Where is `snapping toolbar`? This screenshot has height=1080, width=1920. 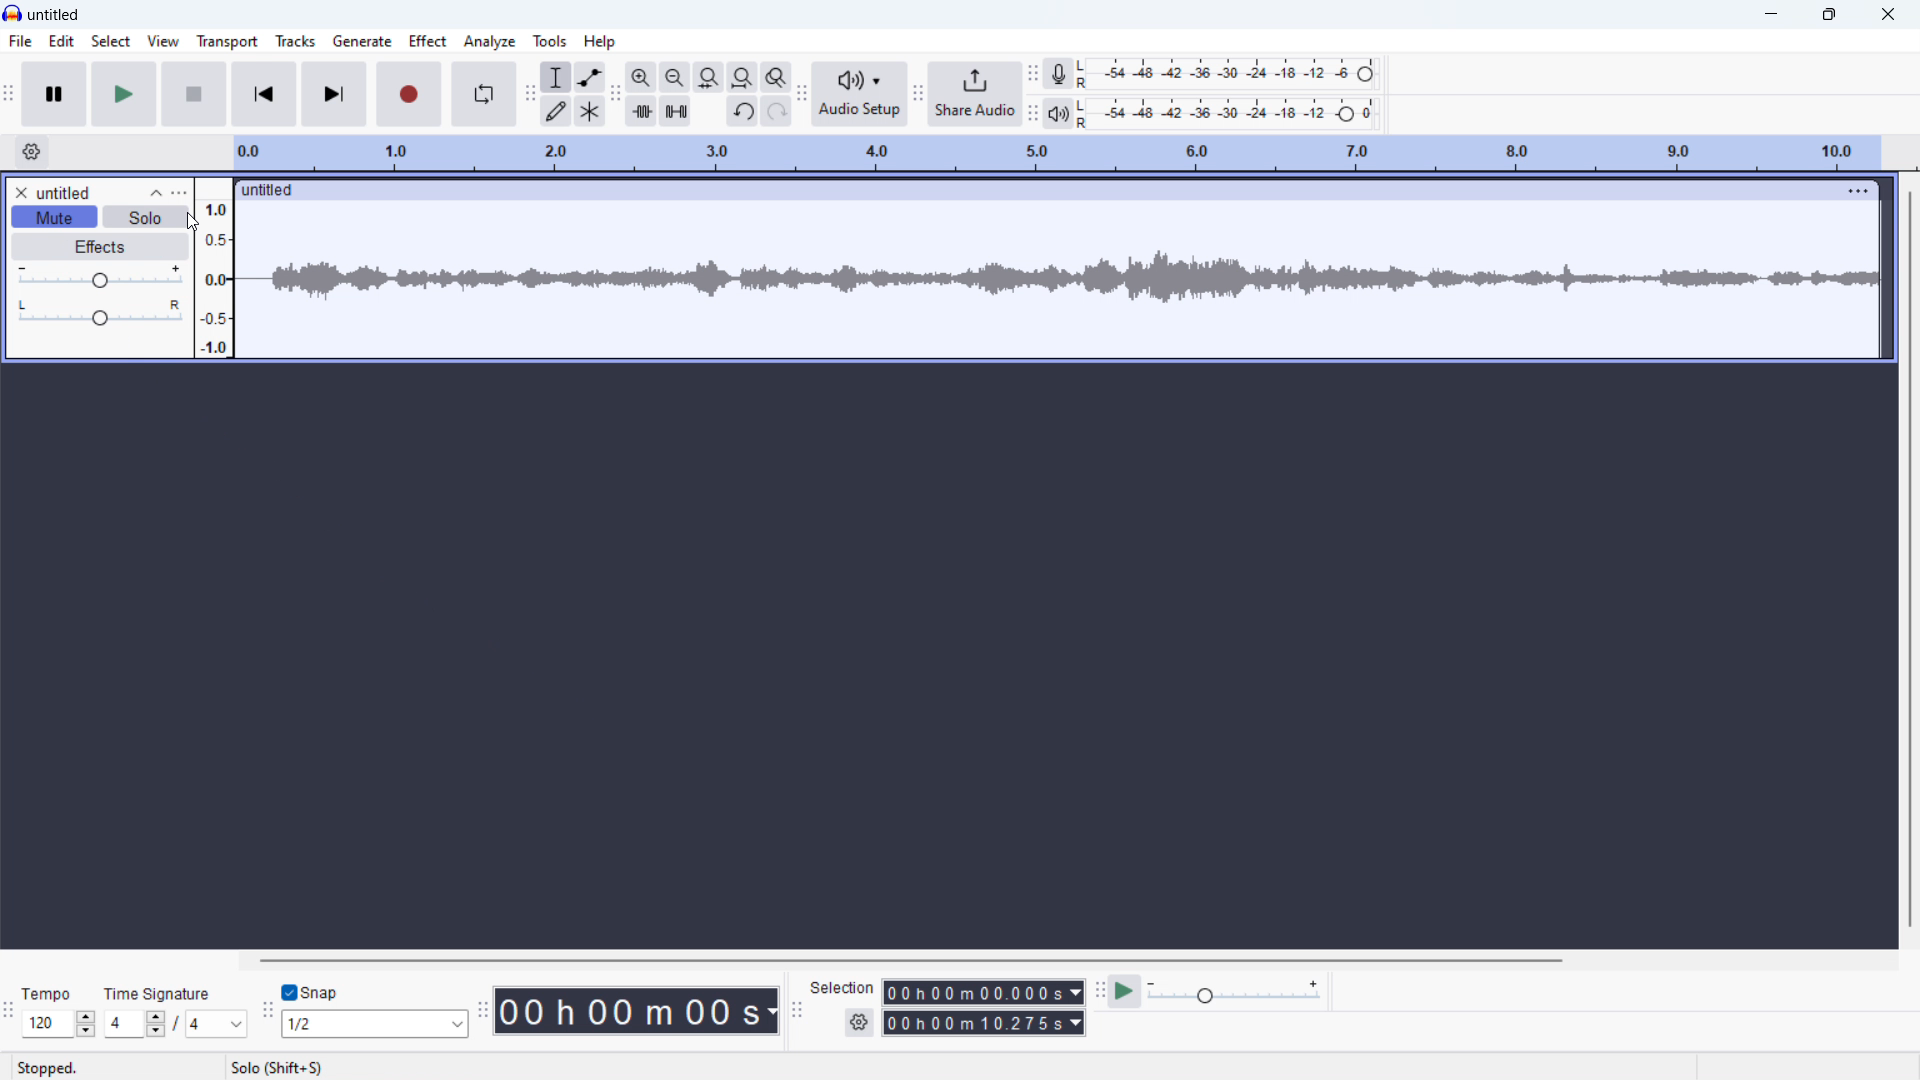 snapping toolbar is located at coordinates (266, 1014).